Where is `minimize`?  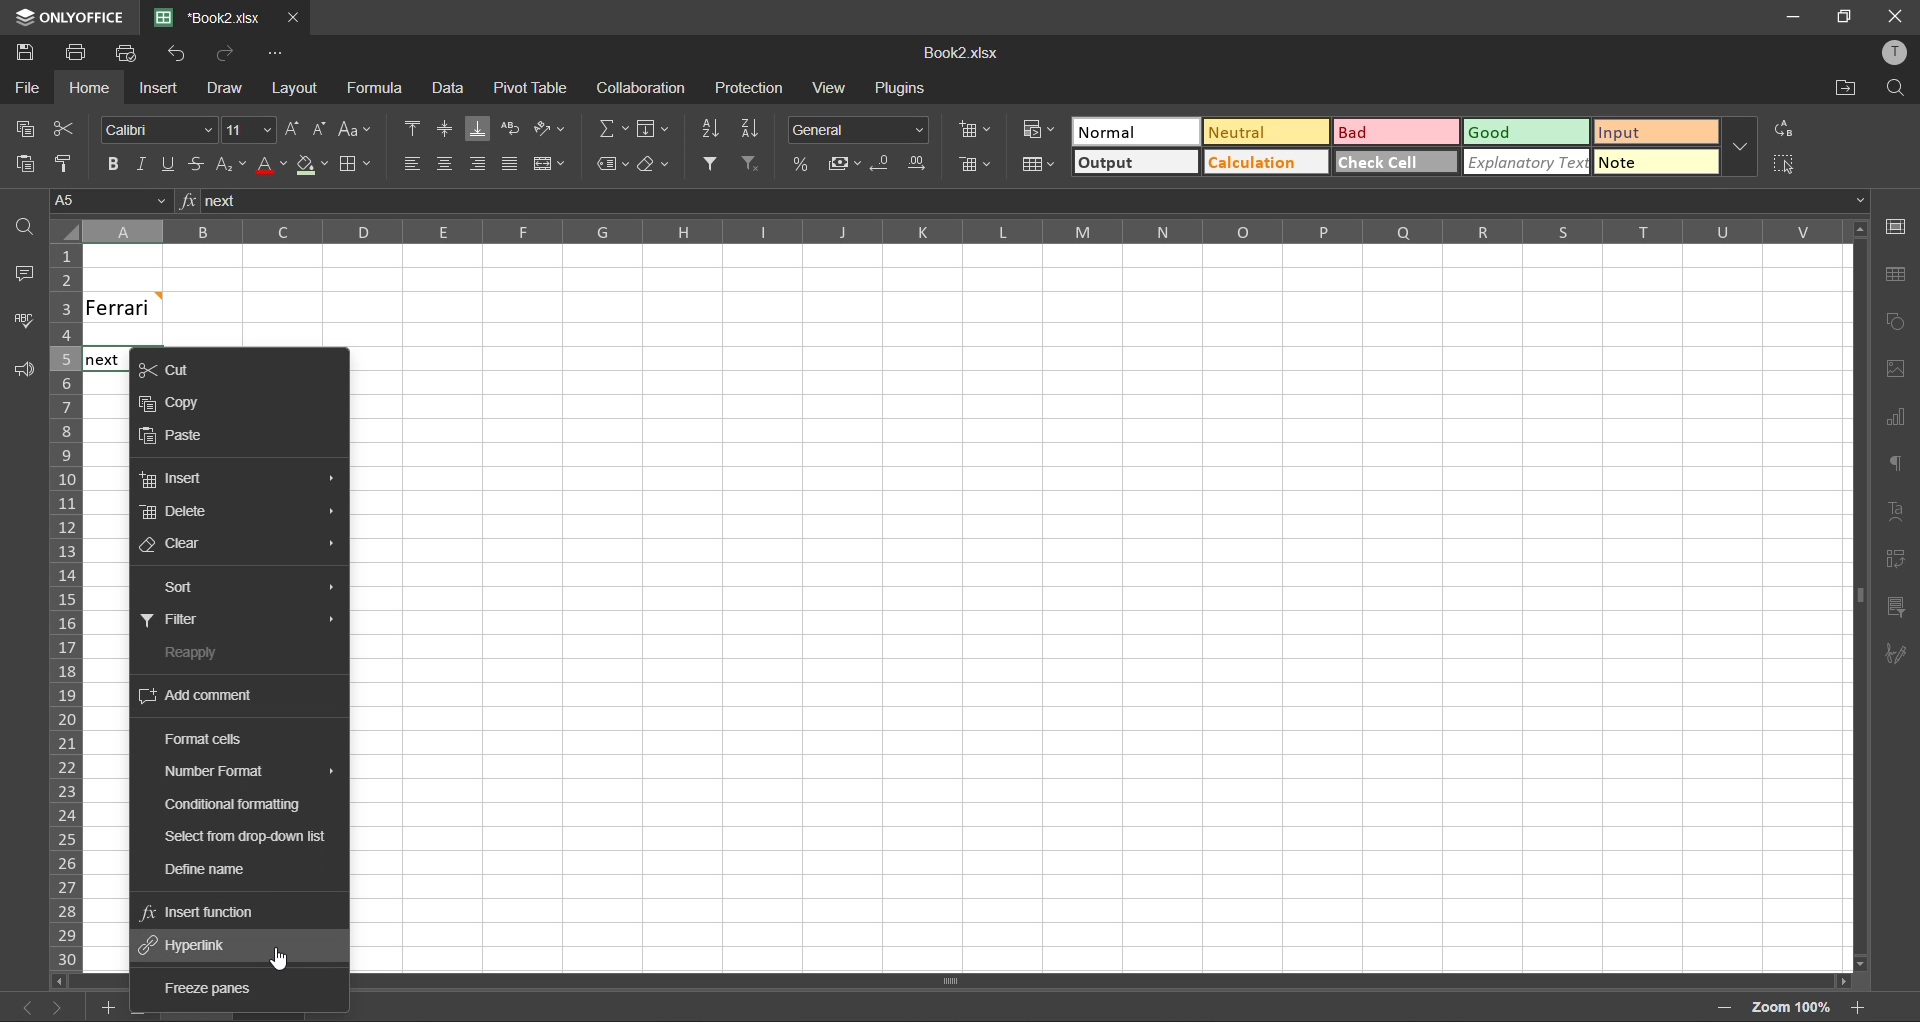 minimize is located at coordinates (1787, 16).